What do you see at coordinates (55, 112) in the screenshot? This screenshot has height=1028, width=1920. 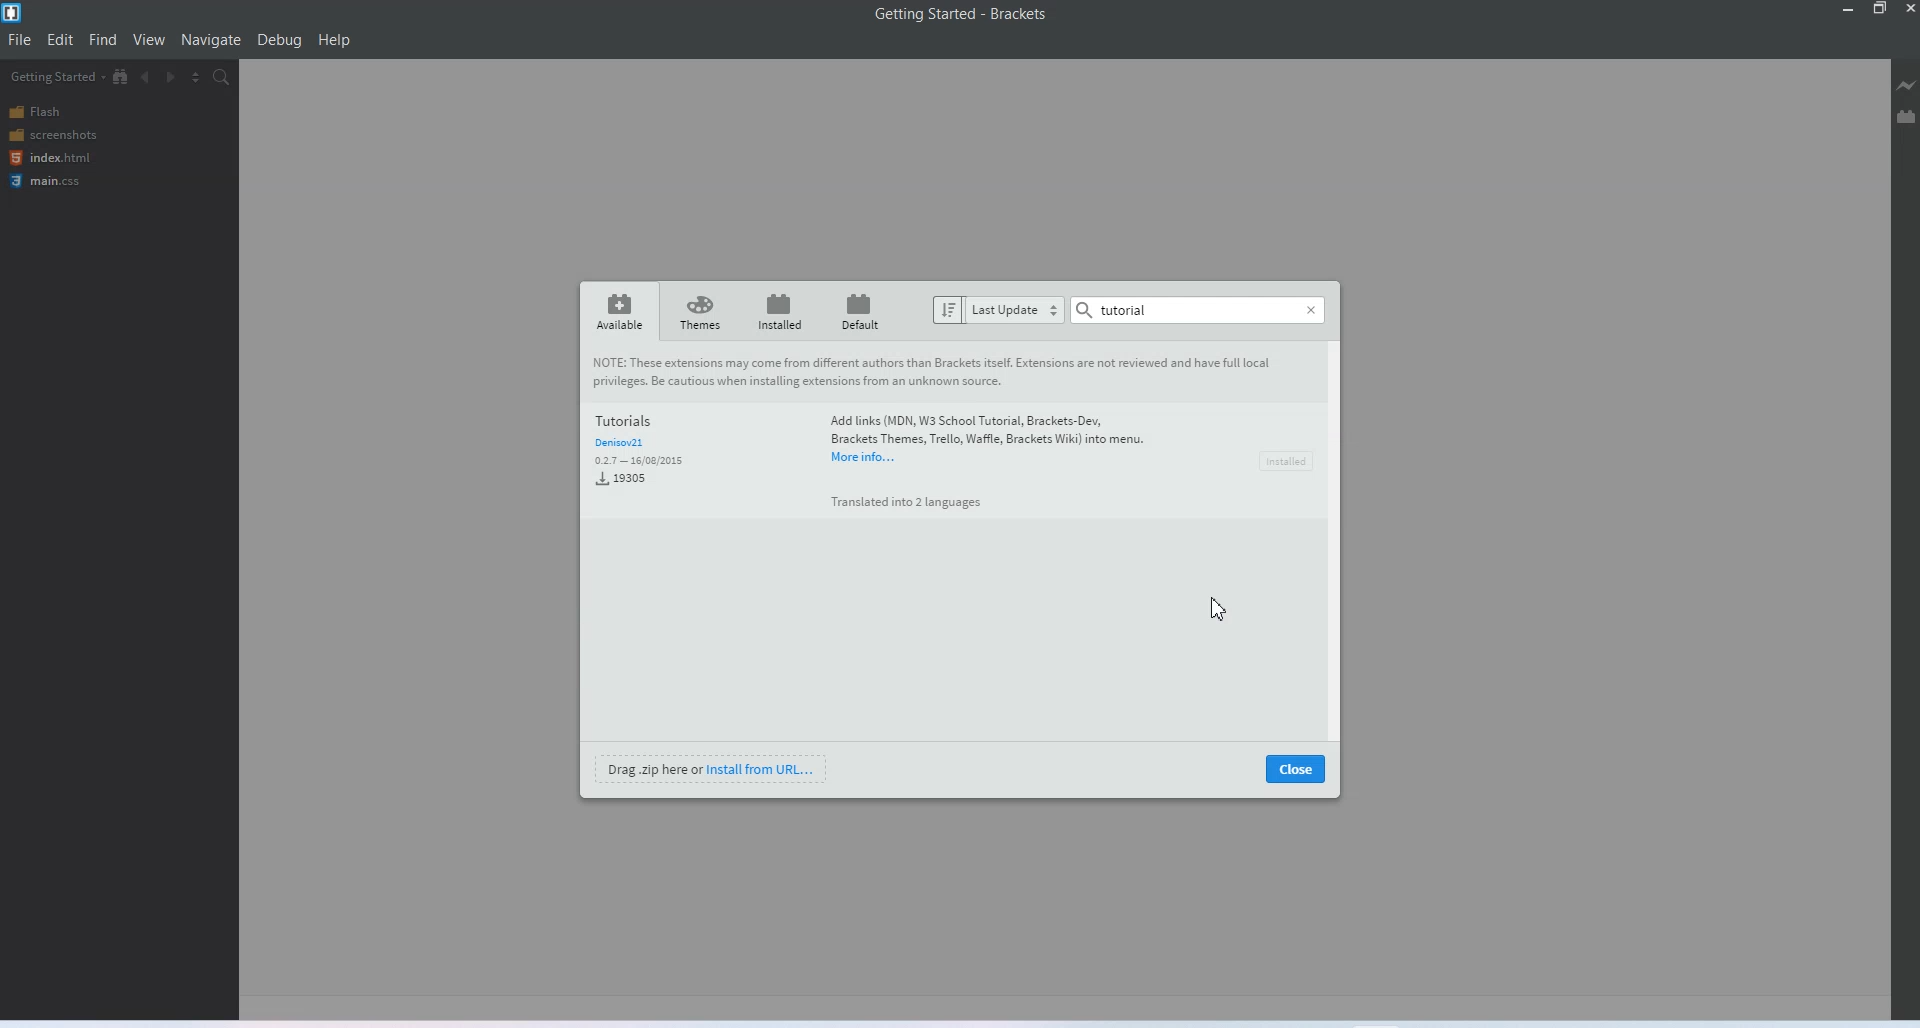 I see `Flash` at bounding box center [55, 112].